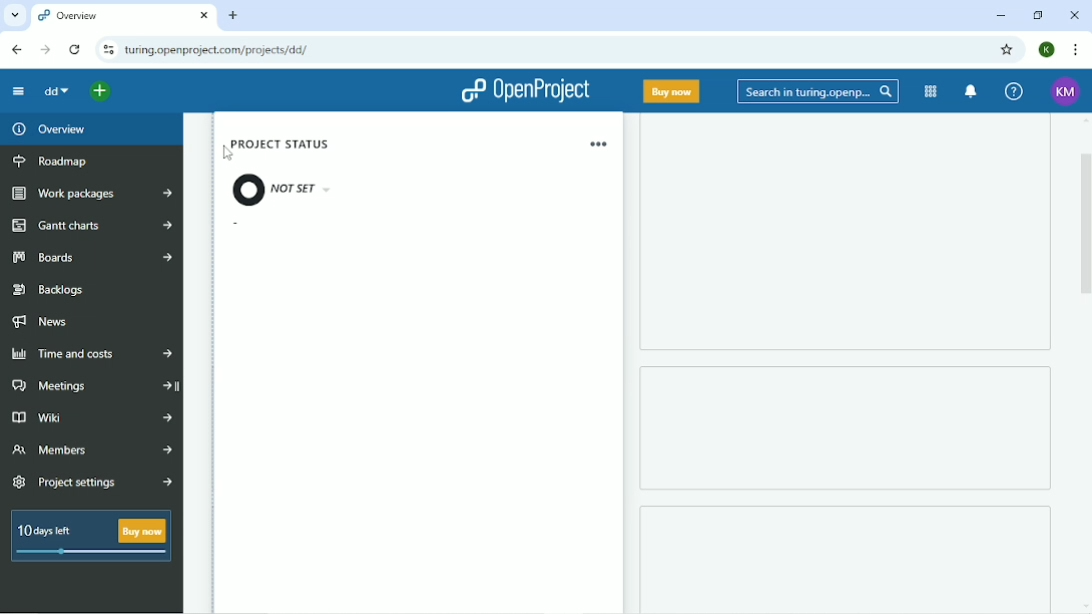 This screenshot has height=614, width=1092. Describe the element at coordinates (1008, 50) in the screenshot. I see `Bookmark this tab` at that location.